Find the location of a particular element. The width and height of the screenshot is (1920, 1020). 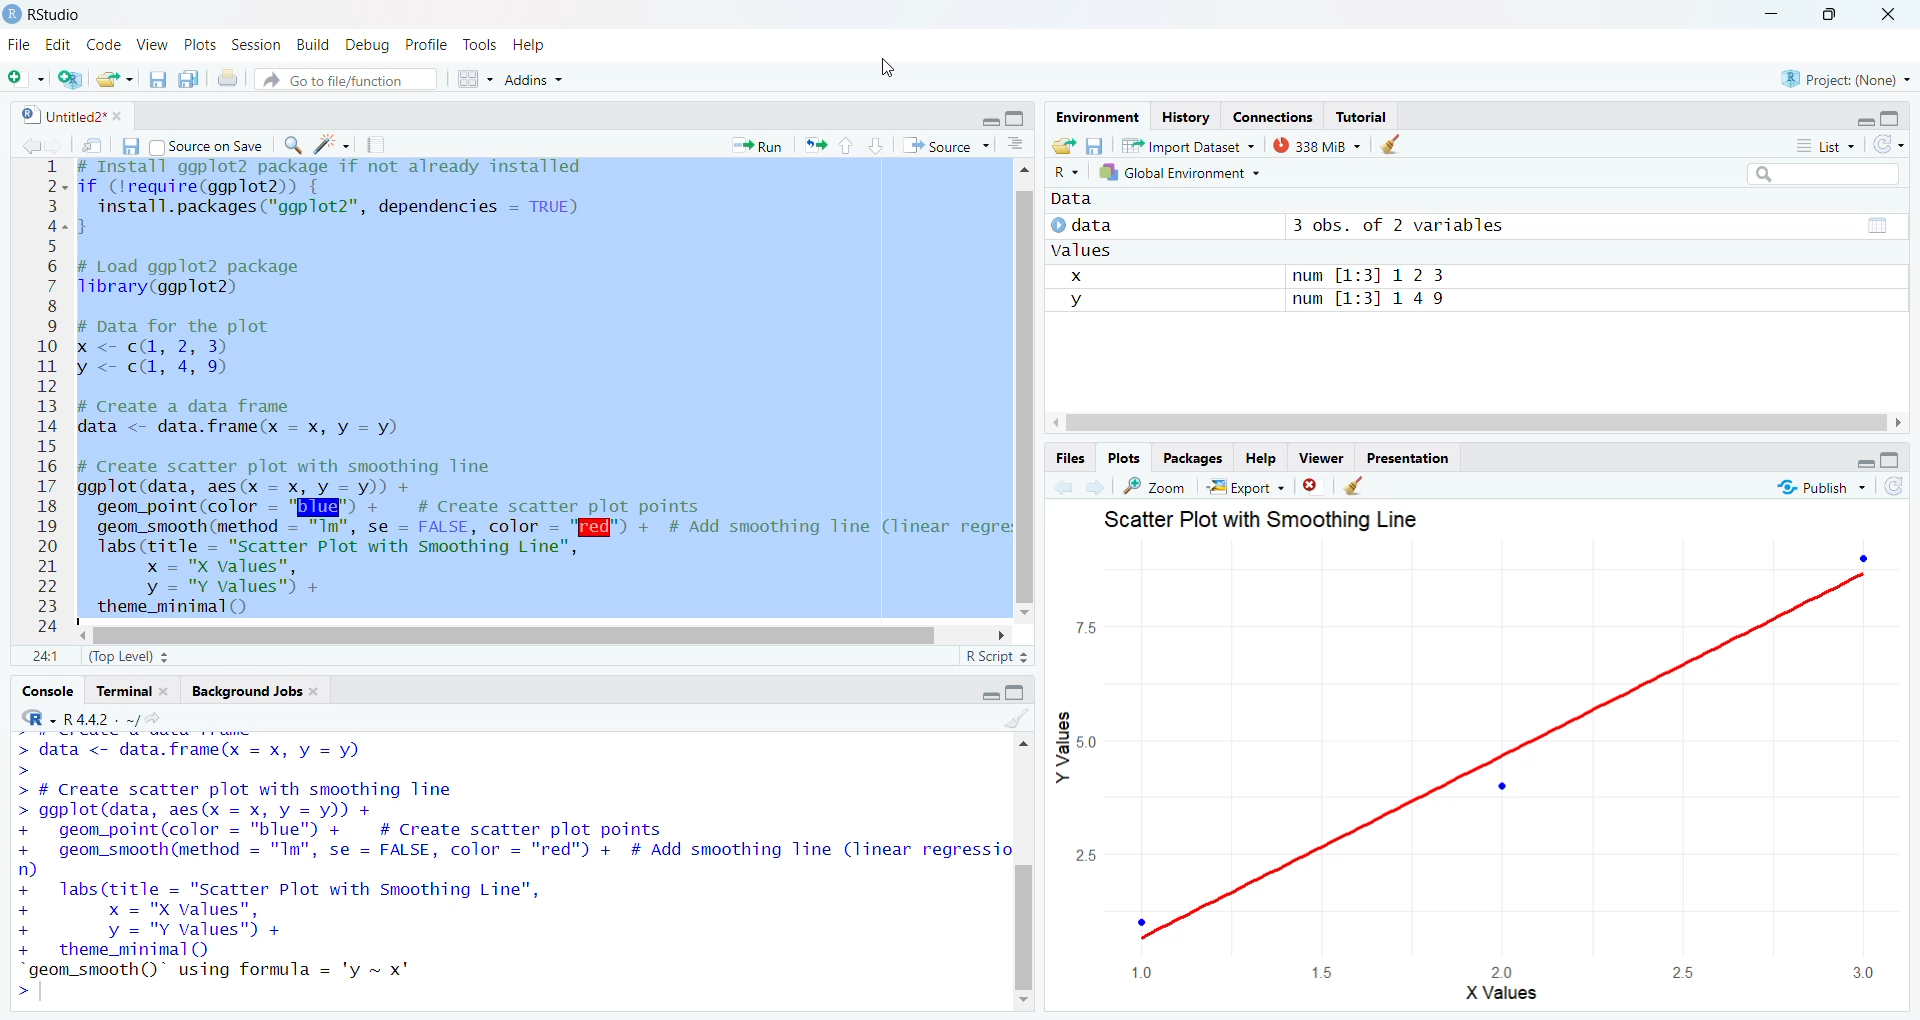

background Jobs is located at coordinates (253, 692).